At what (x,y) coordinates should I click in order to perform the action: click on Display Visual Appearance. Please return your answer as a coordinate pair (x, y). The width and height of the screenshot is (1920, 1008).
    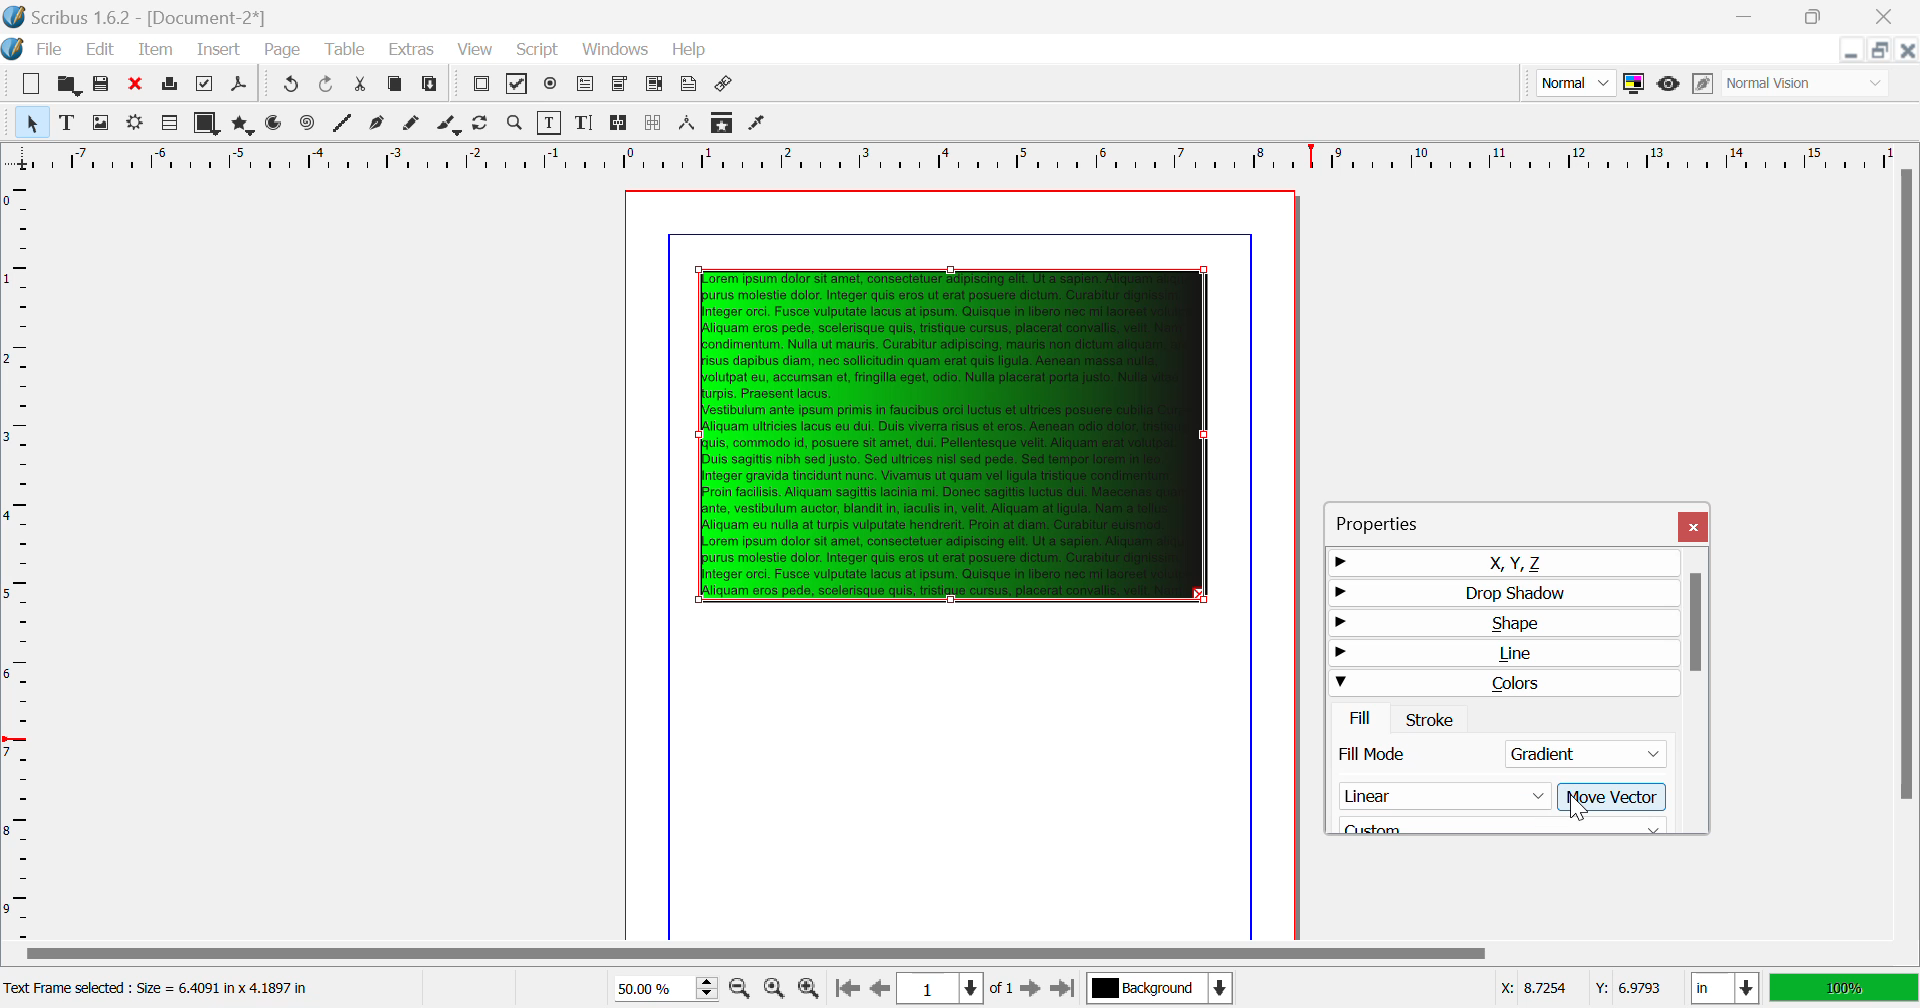
    Looking at the image, I should click on (1808, 83).